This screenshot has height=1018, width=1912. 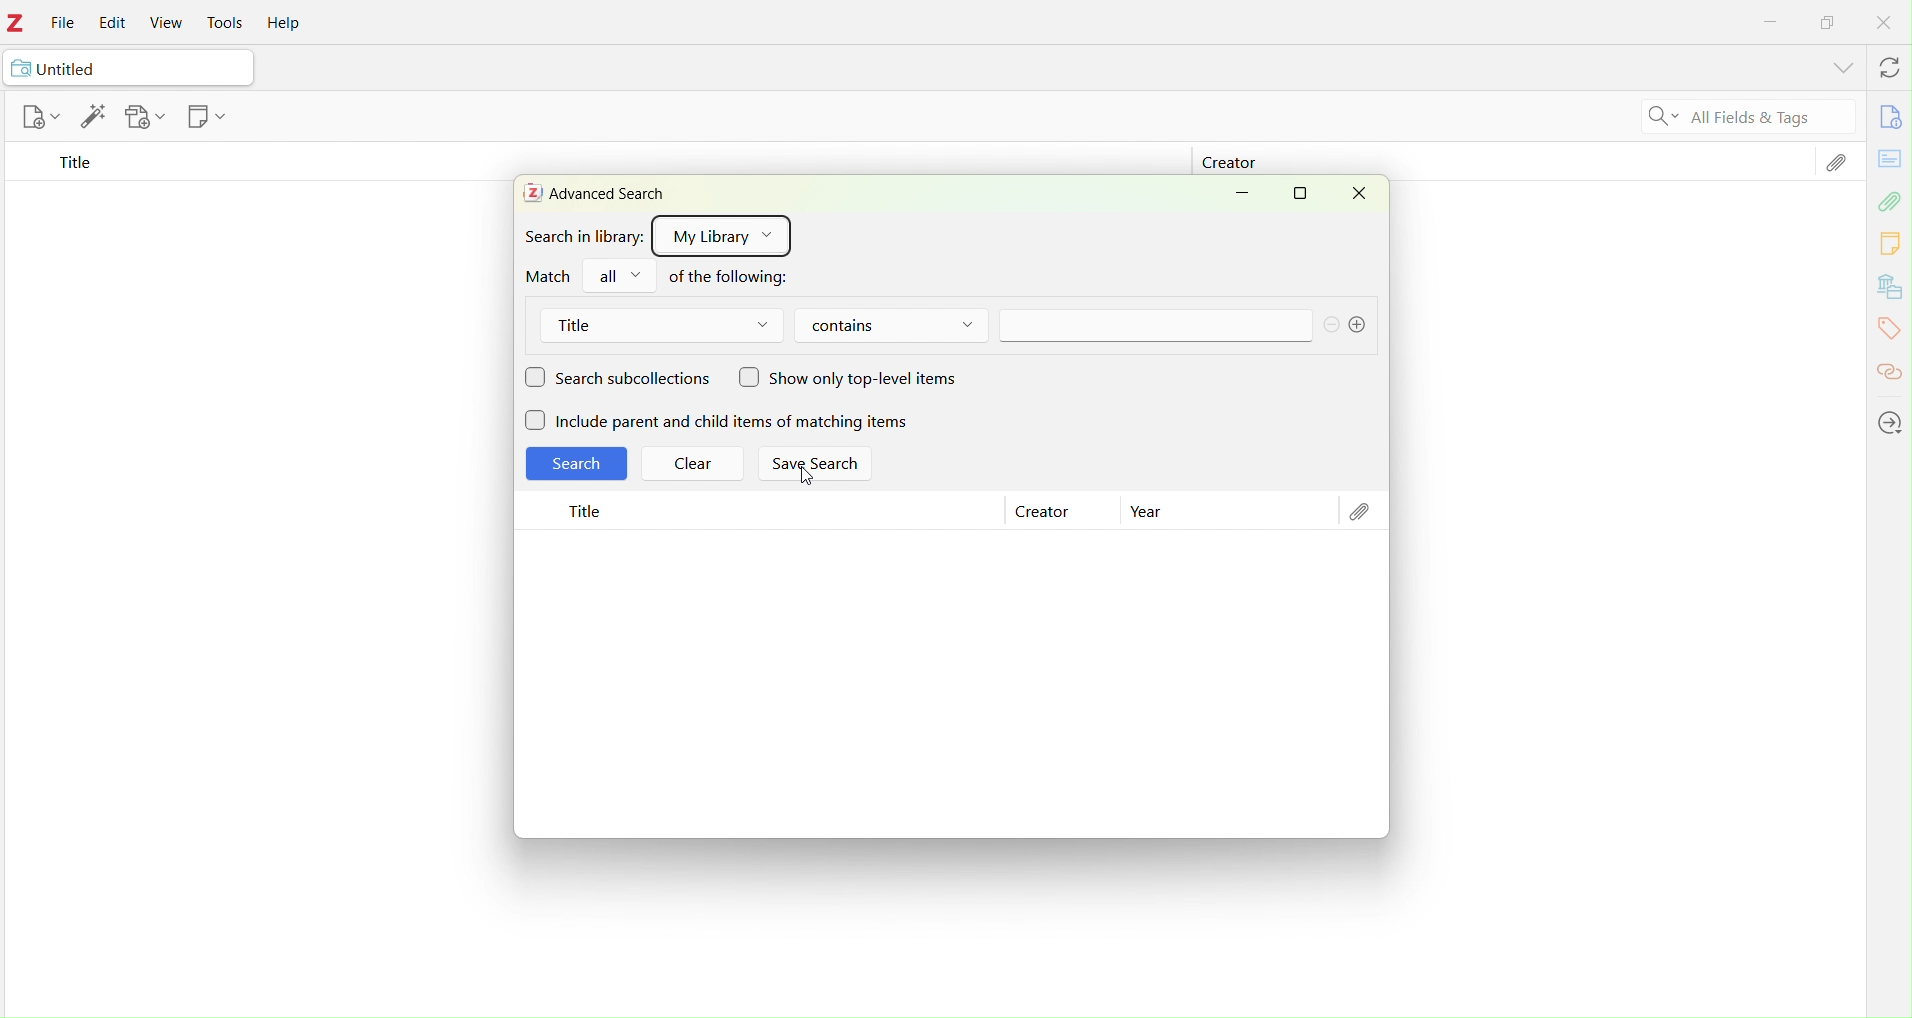 What do you see at coordinates (853, 380) in the screenshot?
I see `Show only top level items` at bounding box center [853, 380].